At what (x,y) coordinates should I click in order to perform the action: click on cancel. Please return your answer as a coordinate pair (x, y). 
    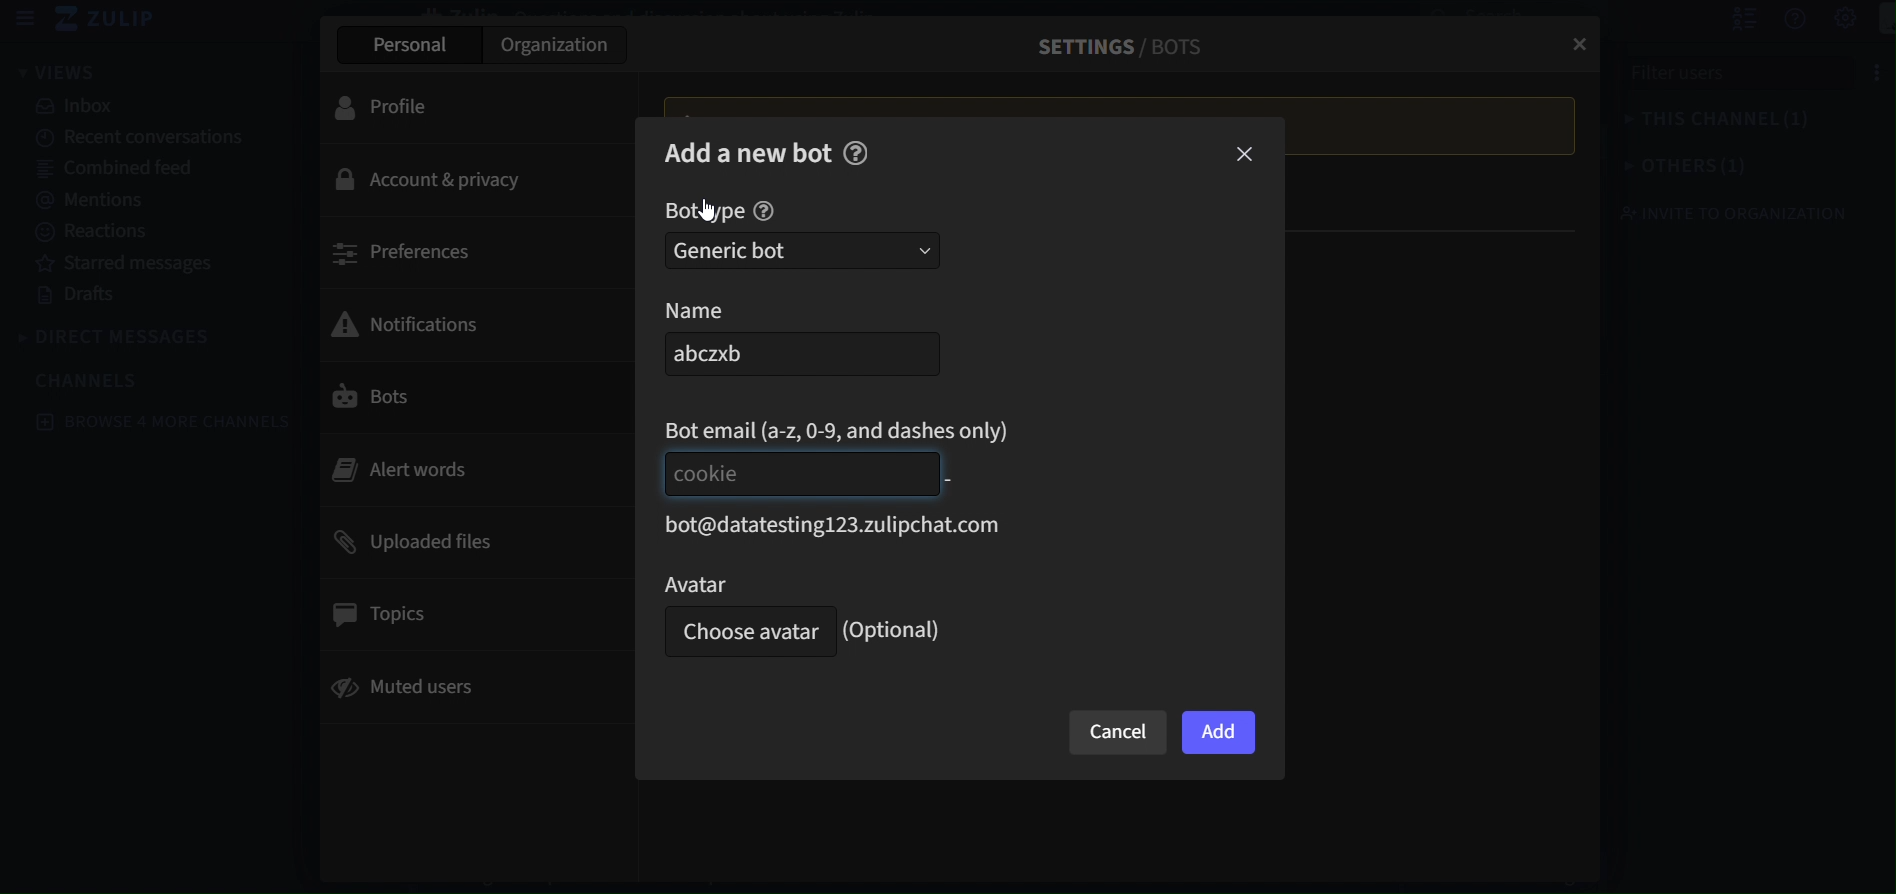
    Looking at the image, I should click on (1119, 733).